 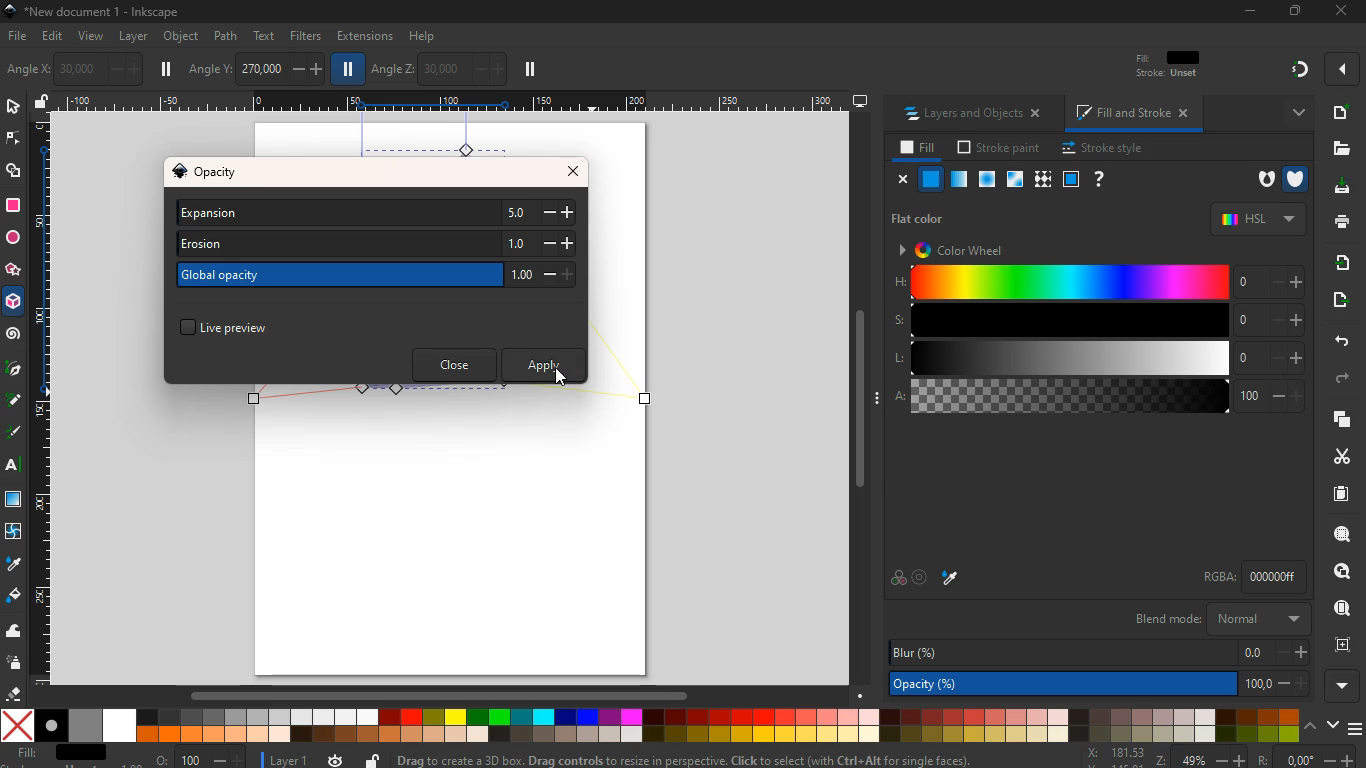 What do you see at coordinates (1095, 684) in the screenshot?
I see `opacity` at bounding box center [1095, 684].